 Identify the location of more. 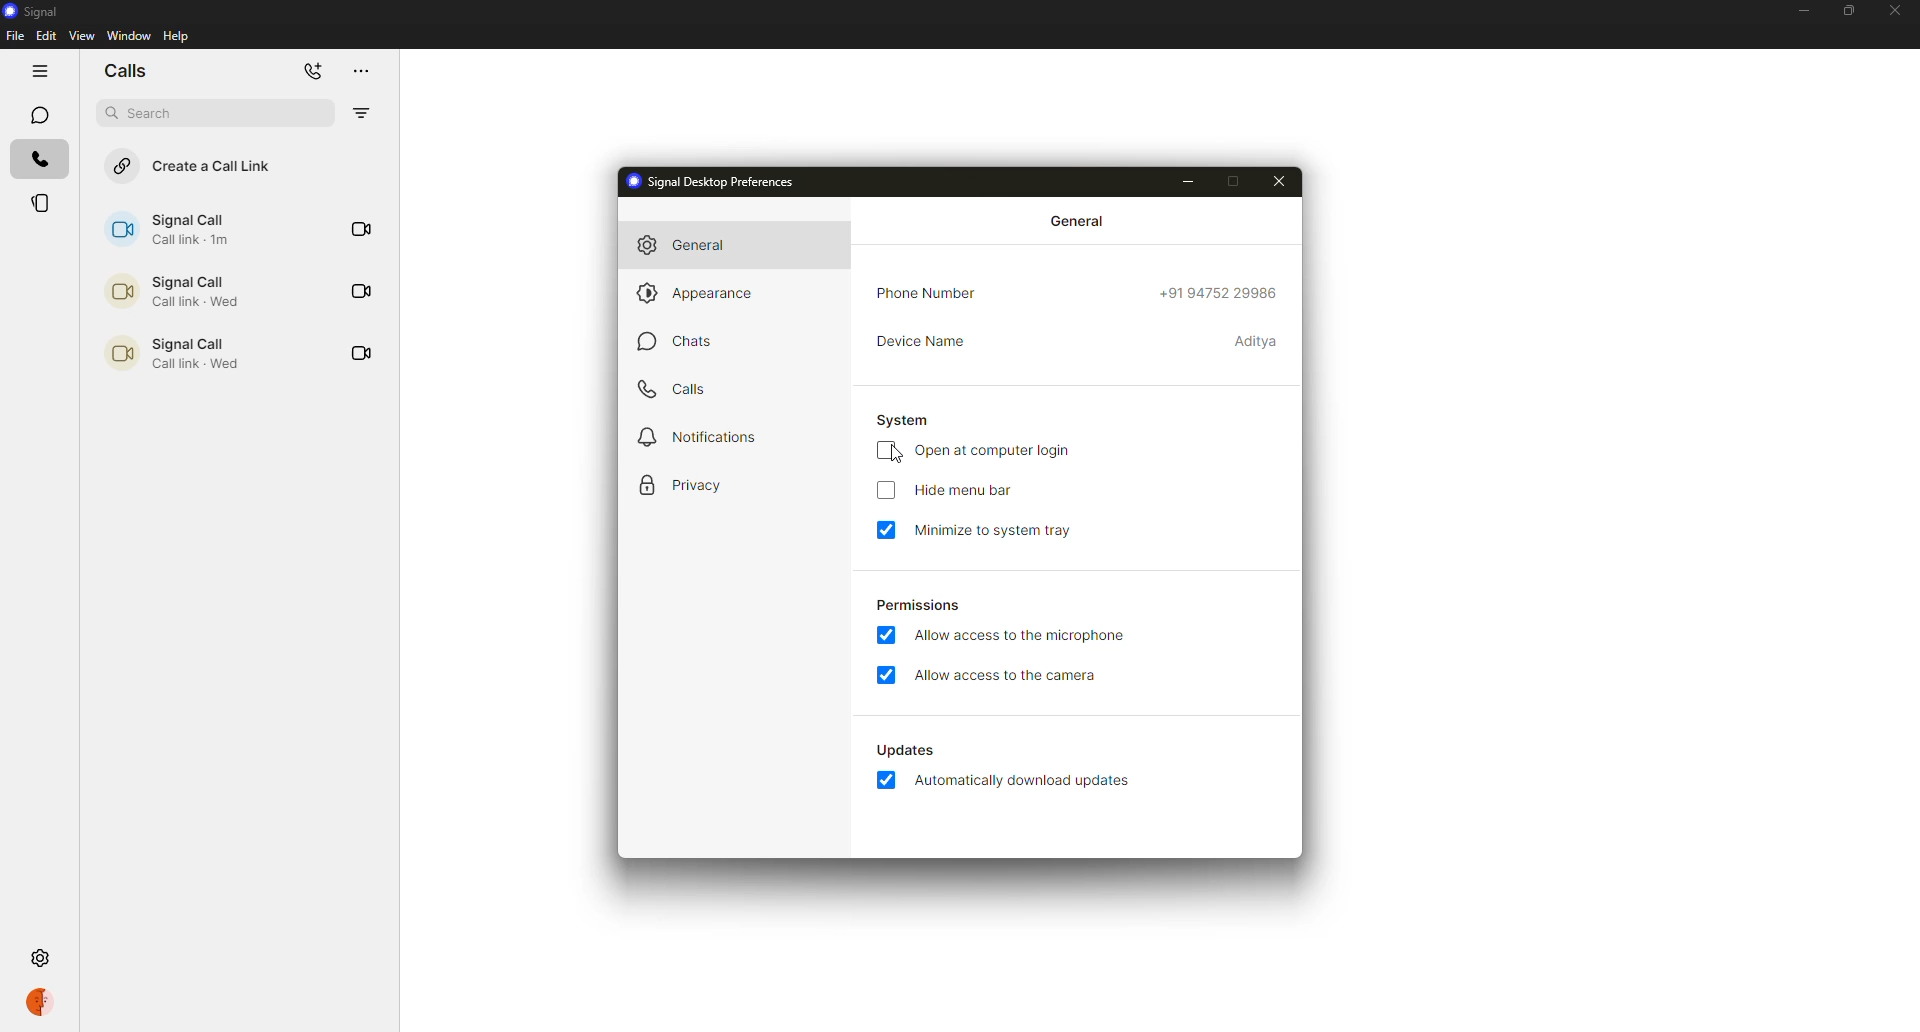
(358, 70).